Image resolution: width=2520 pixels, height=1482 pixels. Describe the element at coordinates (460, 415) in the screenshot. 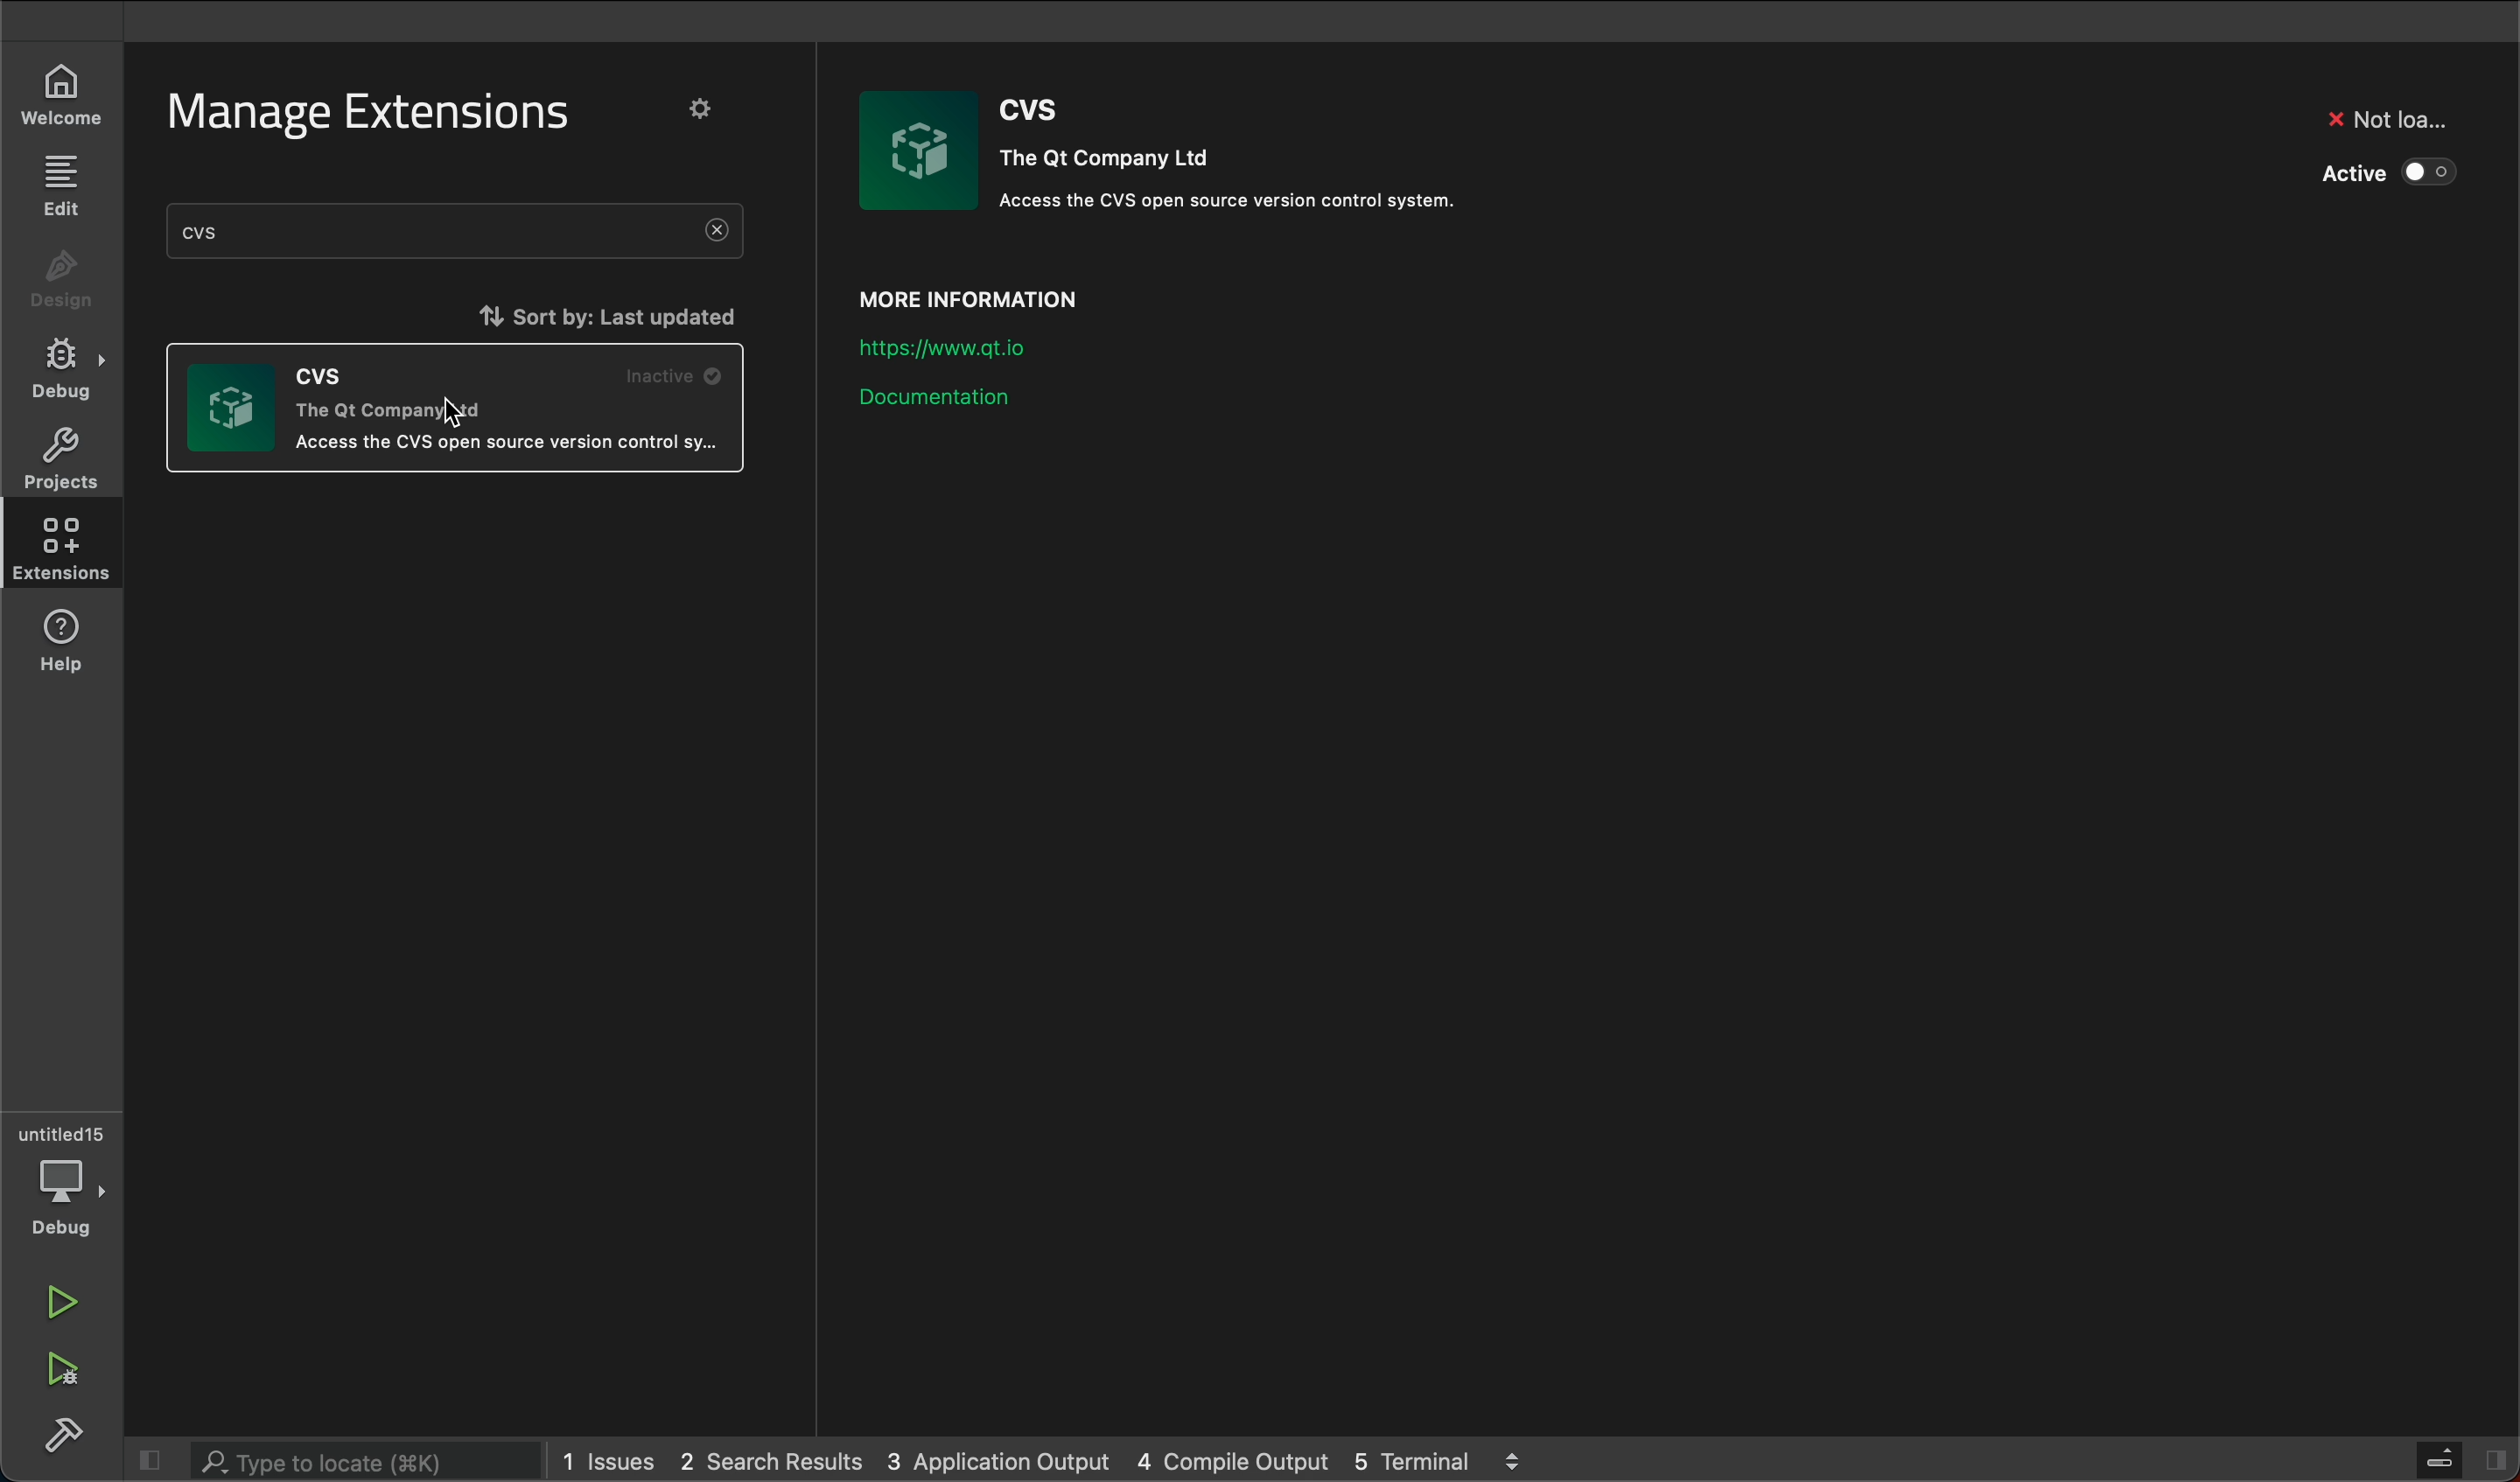

I see `cursor` at that location.